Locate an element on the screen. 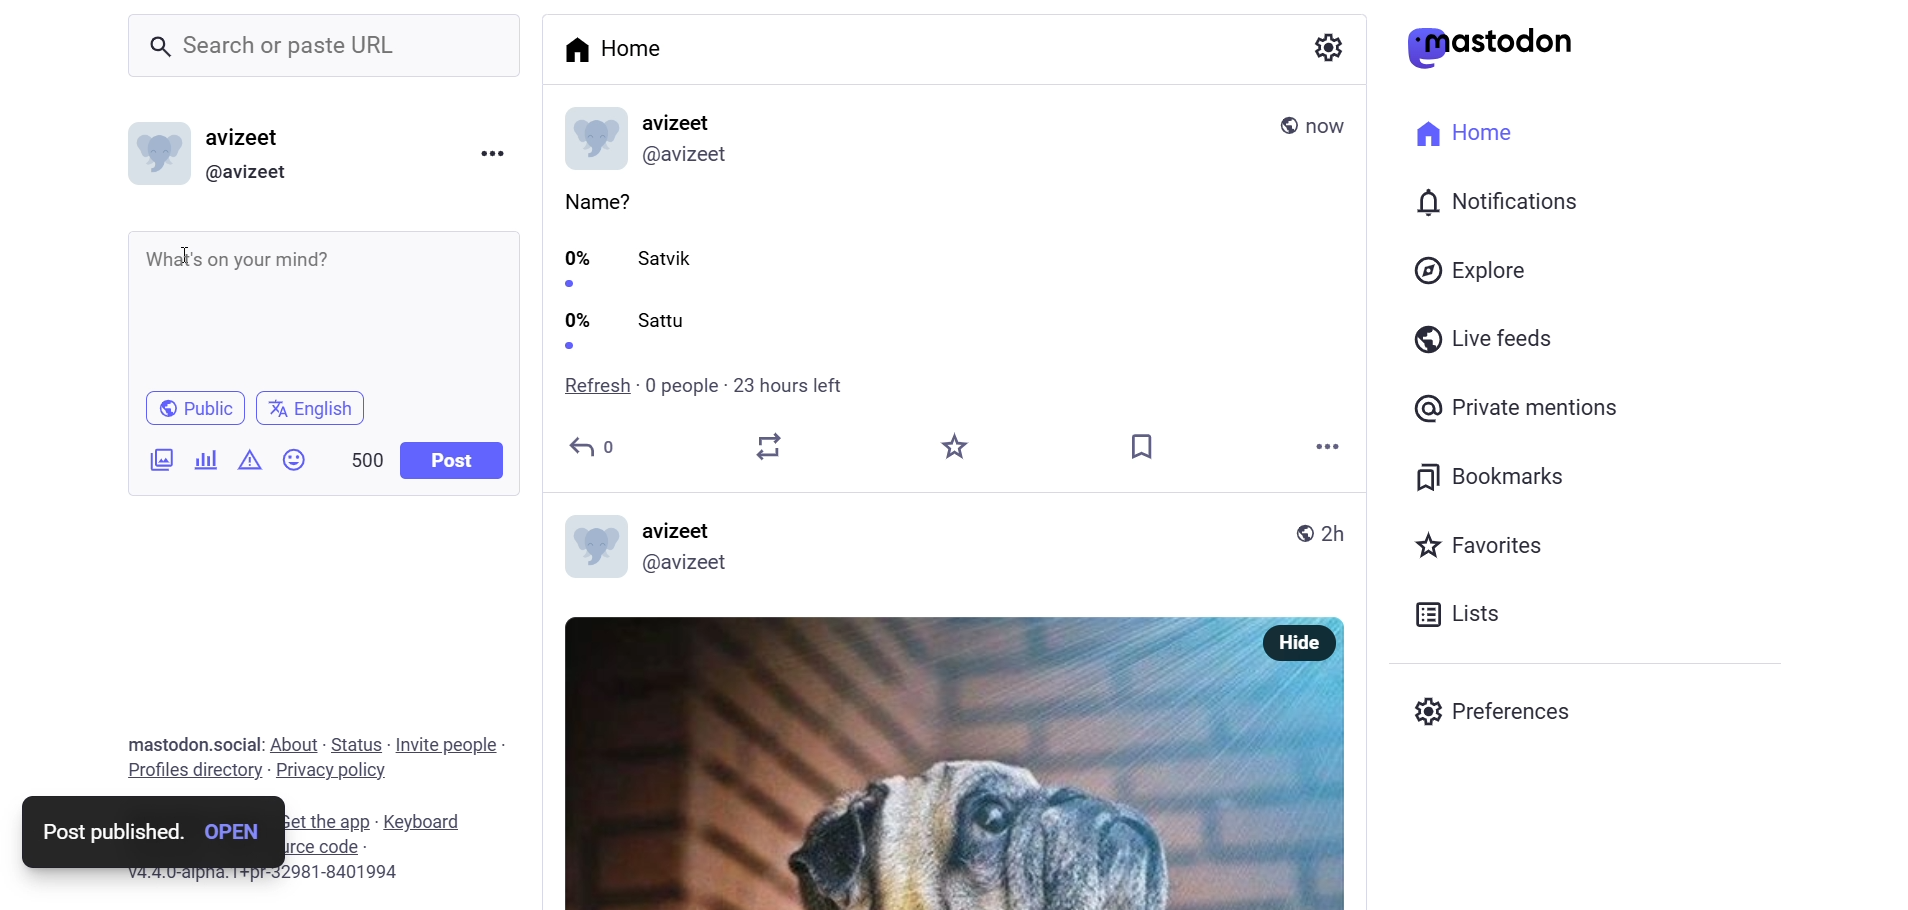 This screenshot has width=1908, height=910. home is located at coordinates (1458, 130).